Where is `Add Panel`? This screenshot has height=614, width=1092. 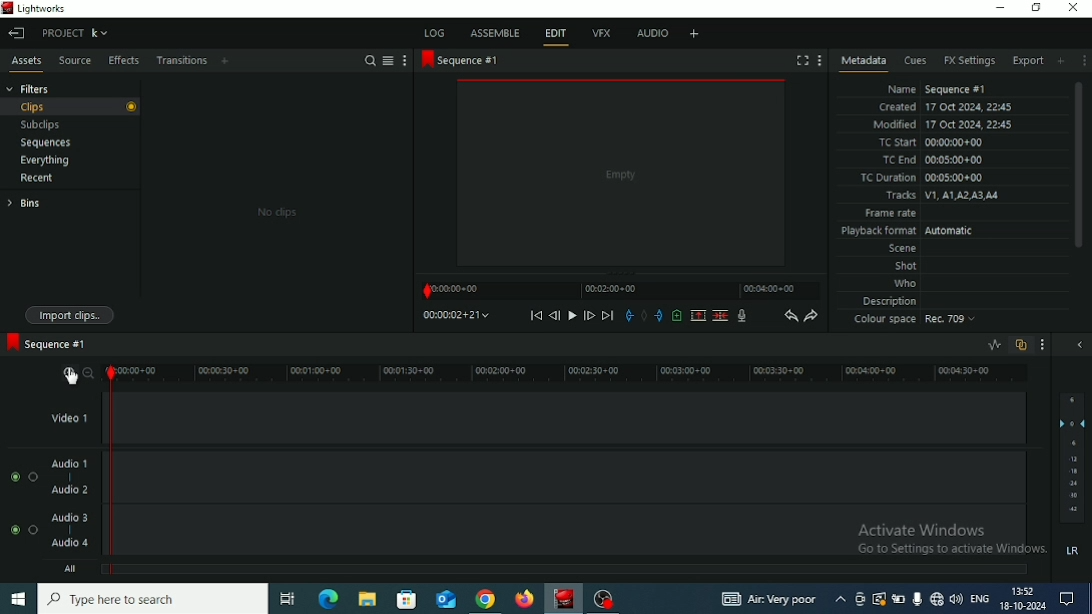
Add Panel is located at coordinates (1061, 61).